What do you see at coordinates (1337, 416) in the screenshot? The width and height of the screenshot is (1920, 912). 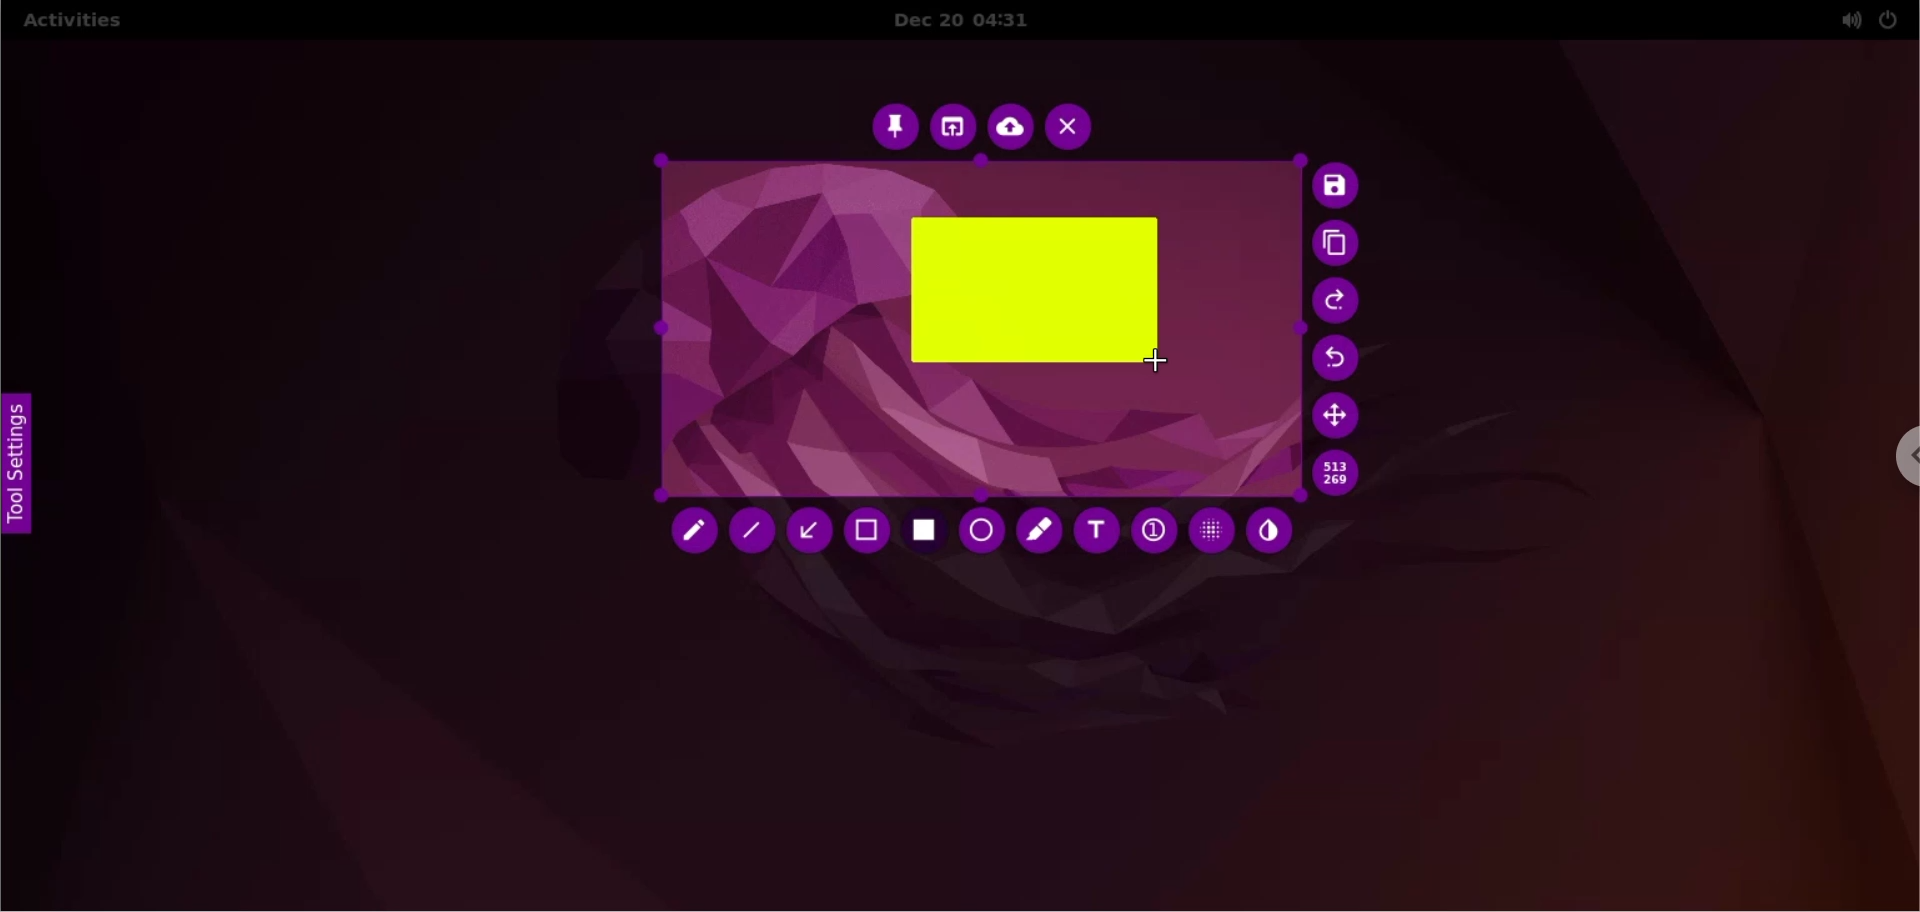 I see `move selection` at bounding box center [1337, 416].